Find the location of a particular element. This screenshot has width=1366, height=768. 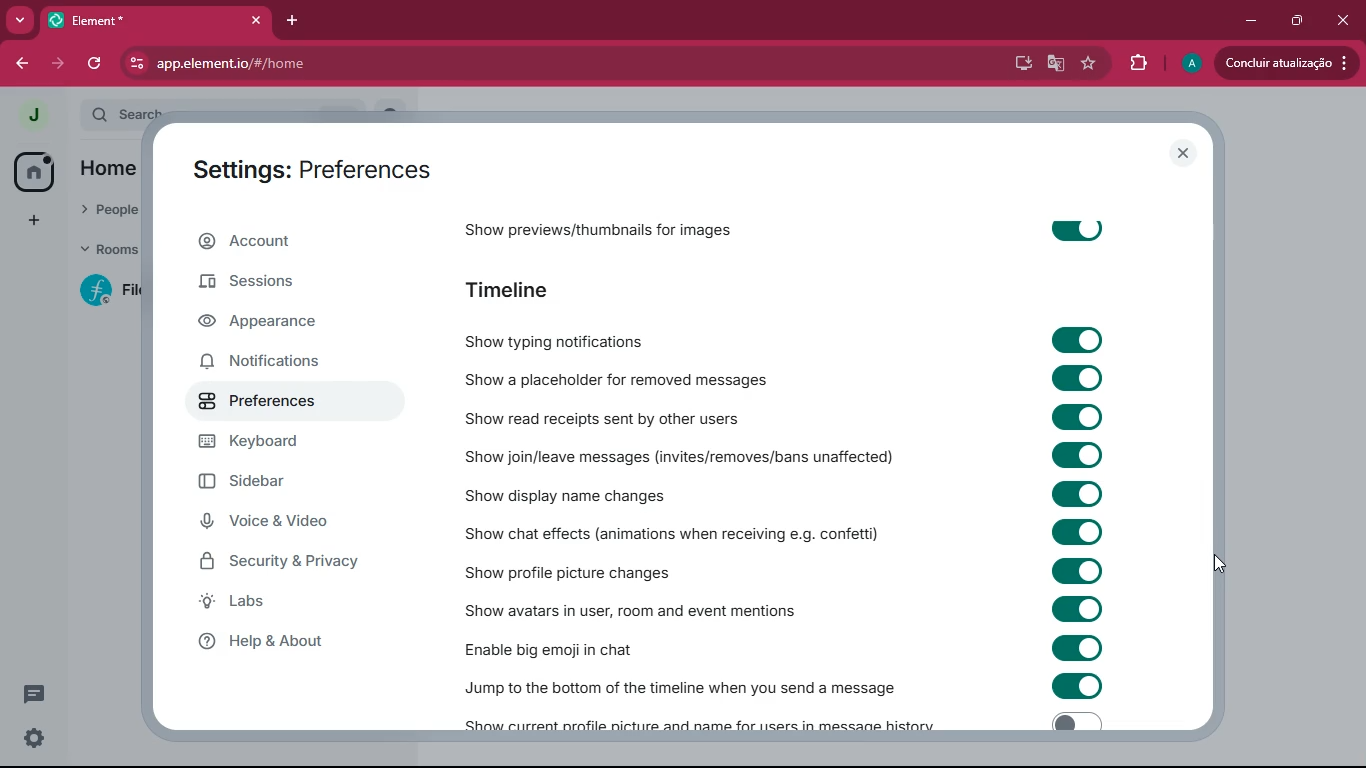

close is located at coordinates (251, 20).